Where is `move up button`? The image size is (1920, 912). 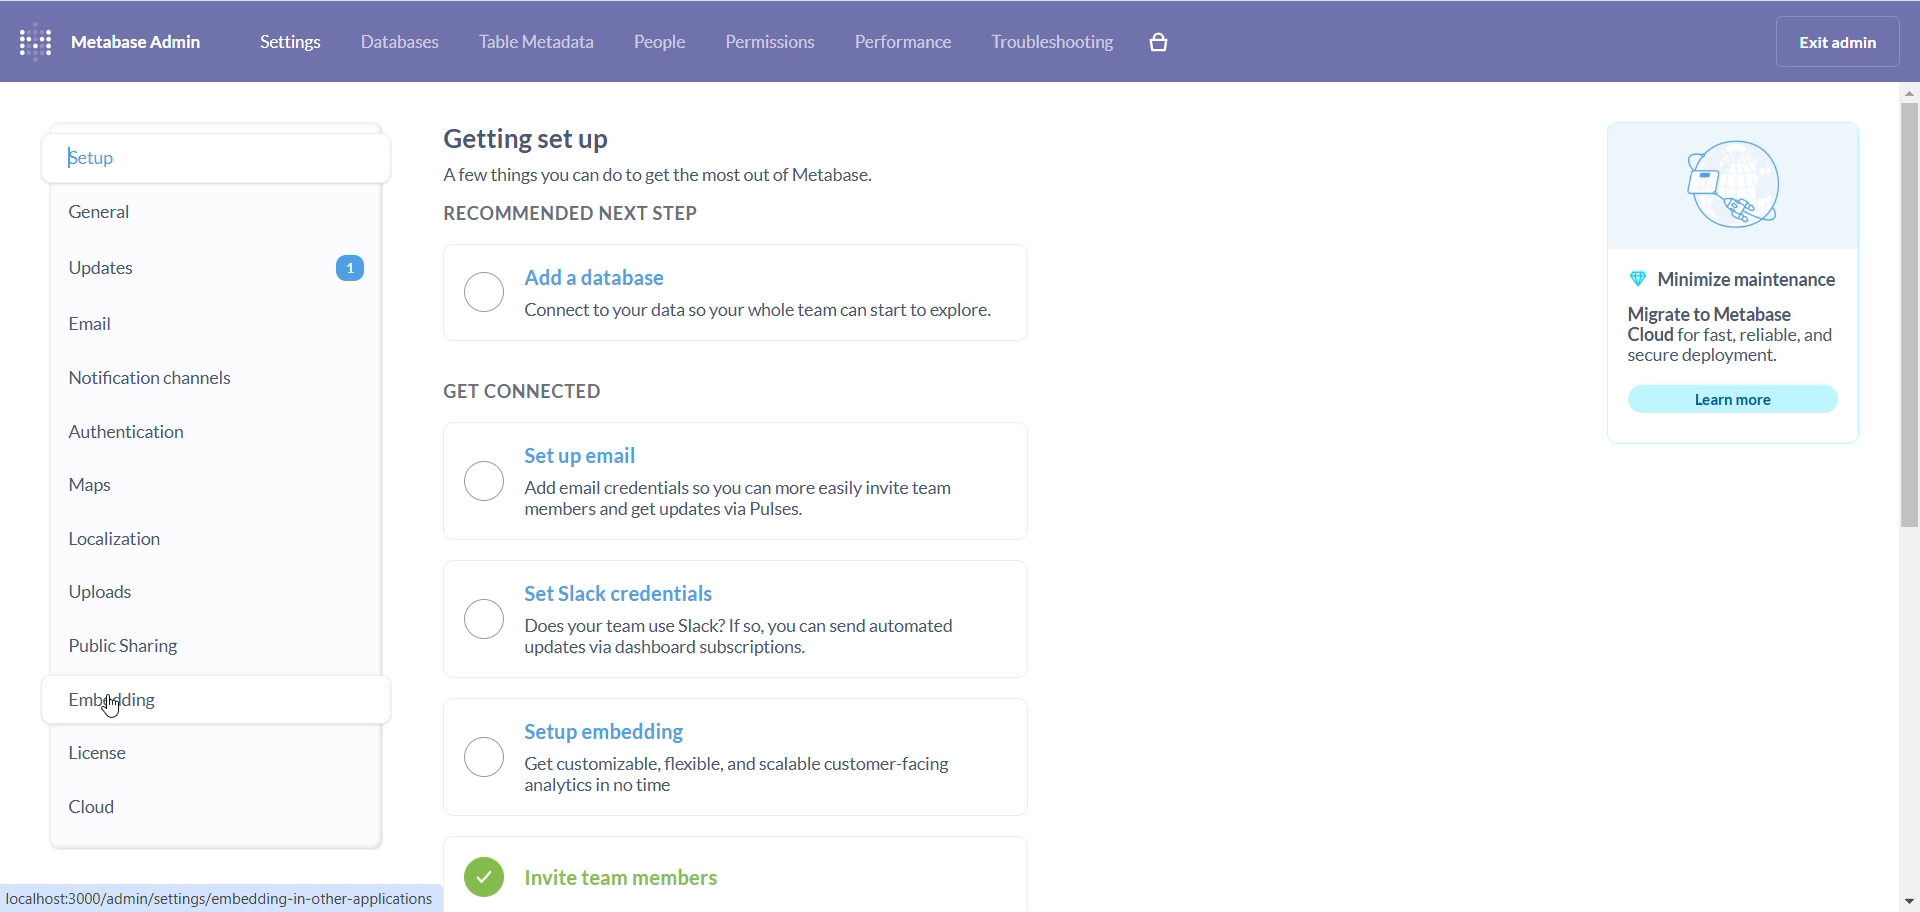 move up button is located at coordinates (1908, 92).